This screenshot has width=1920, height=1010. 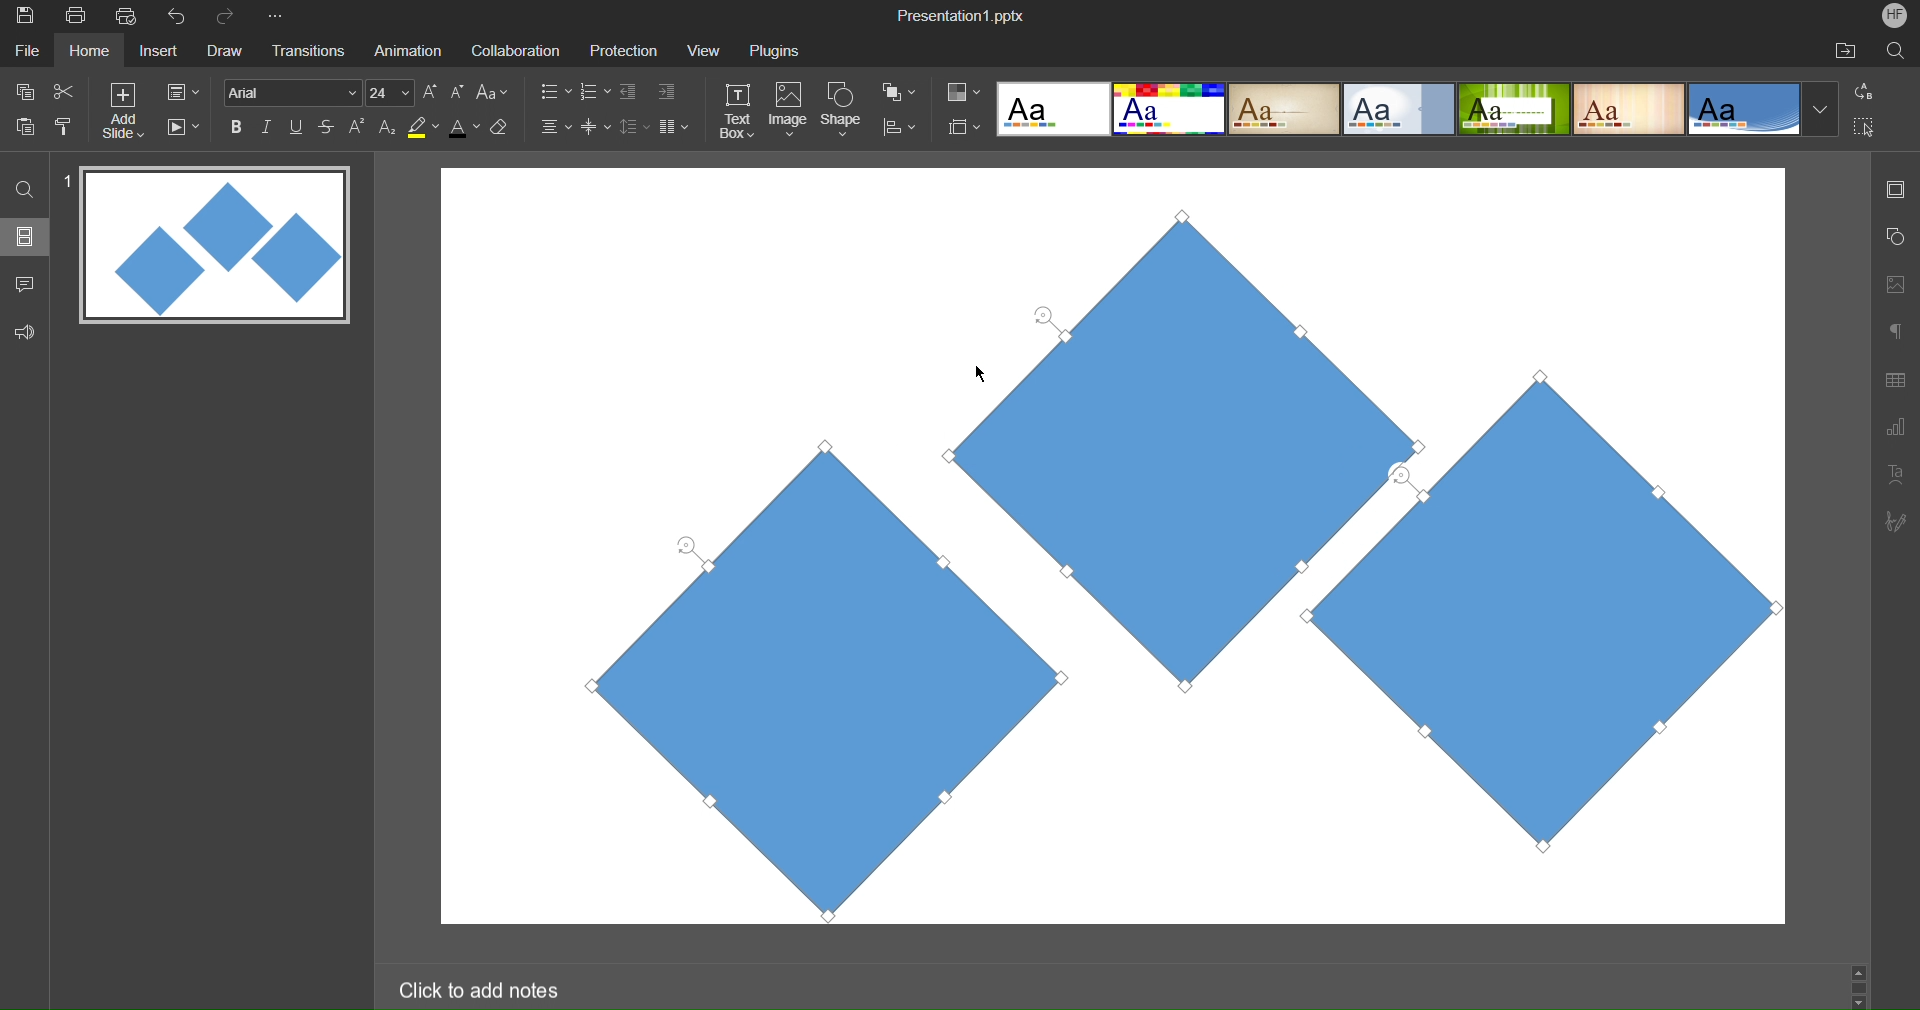 What do you see at coordinates (1895, 430) in the screenshot?
I see `Graph` at bounding box center [1895, 430].